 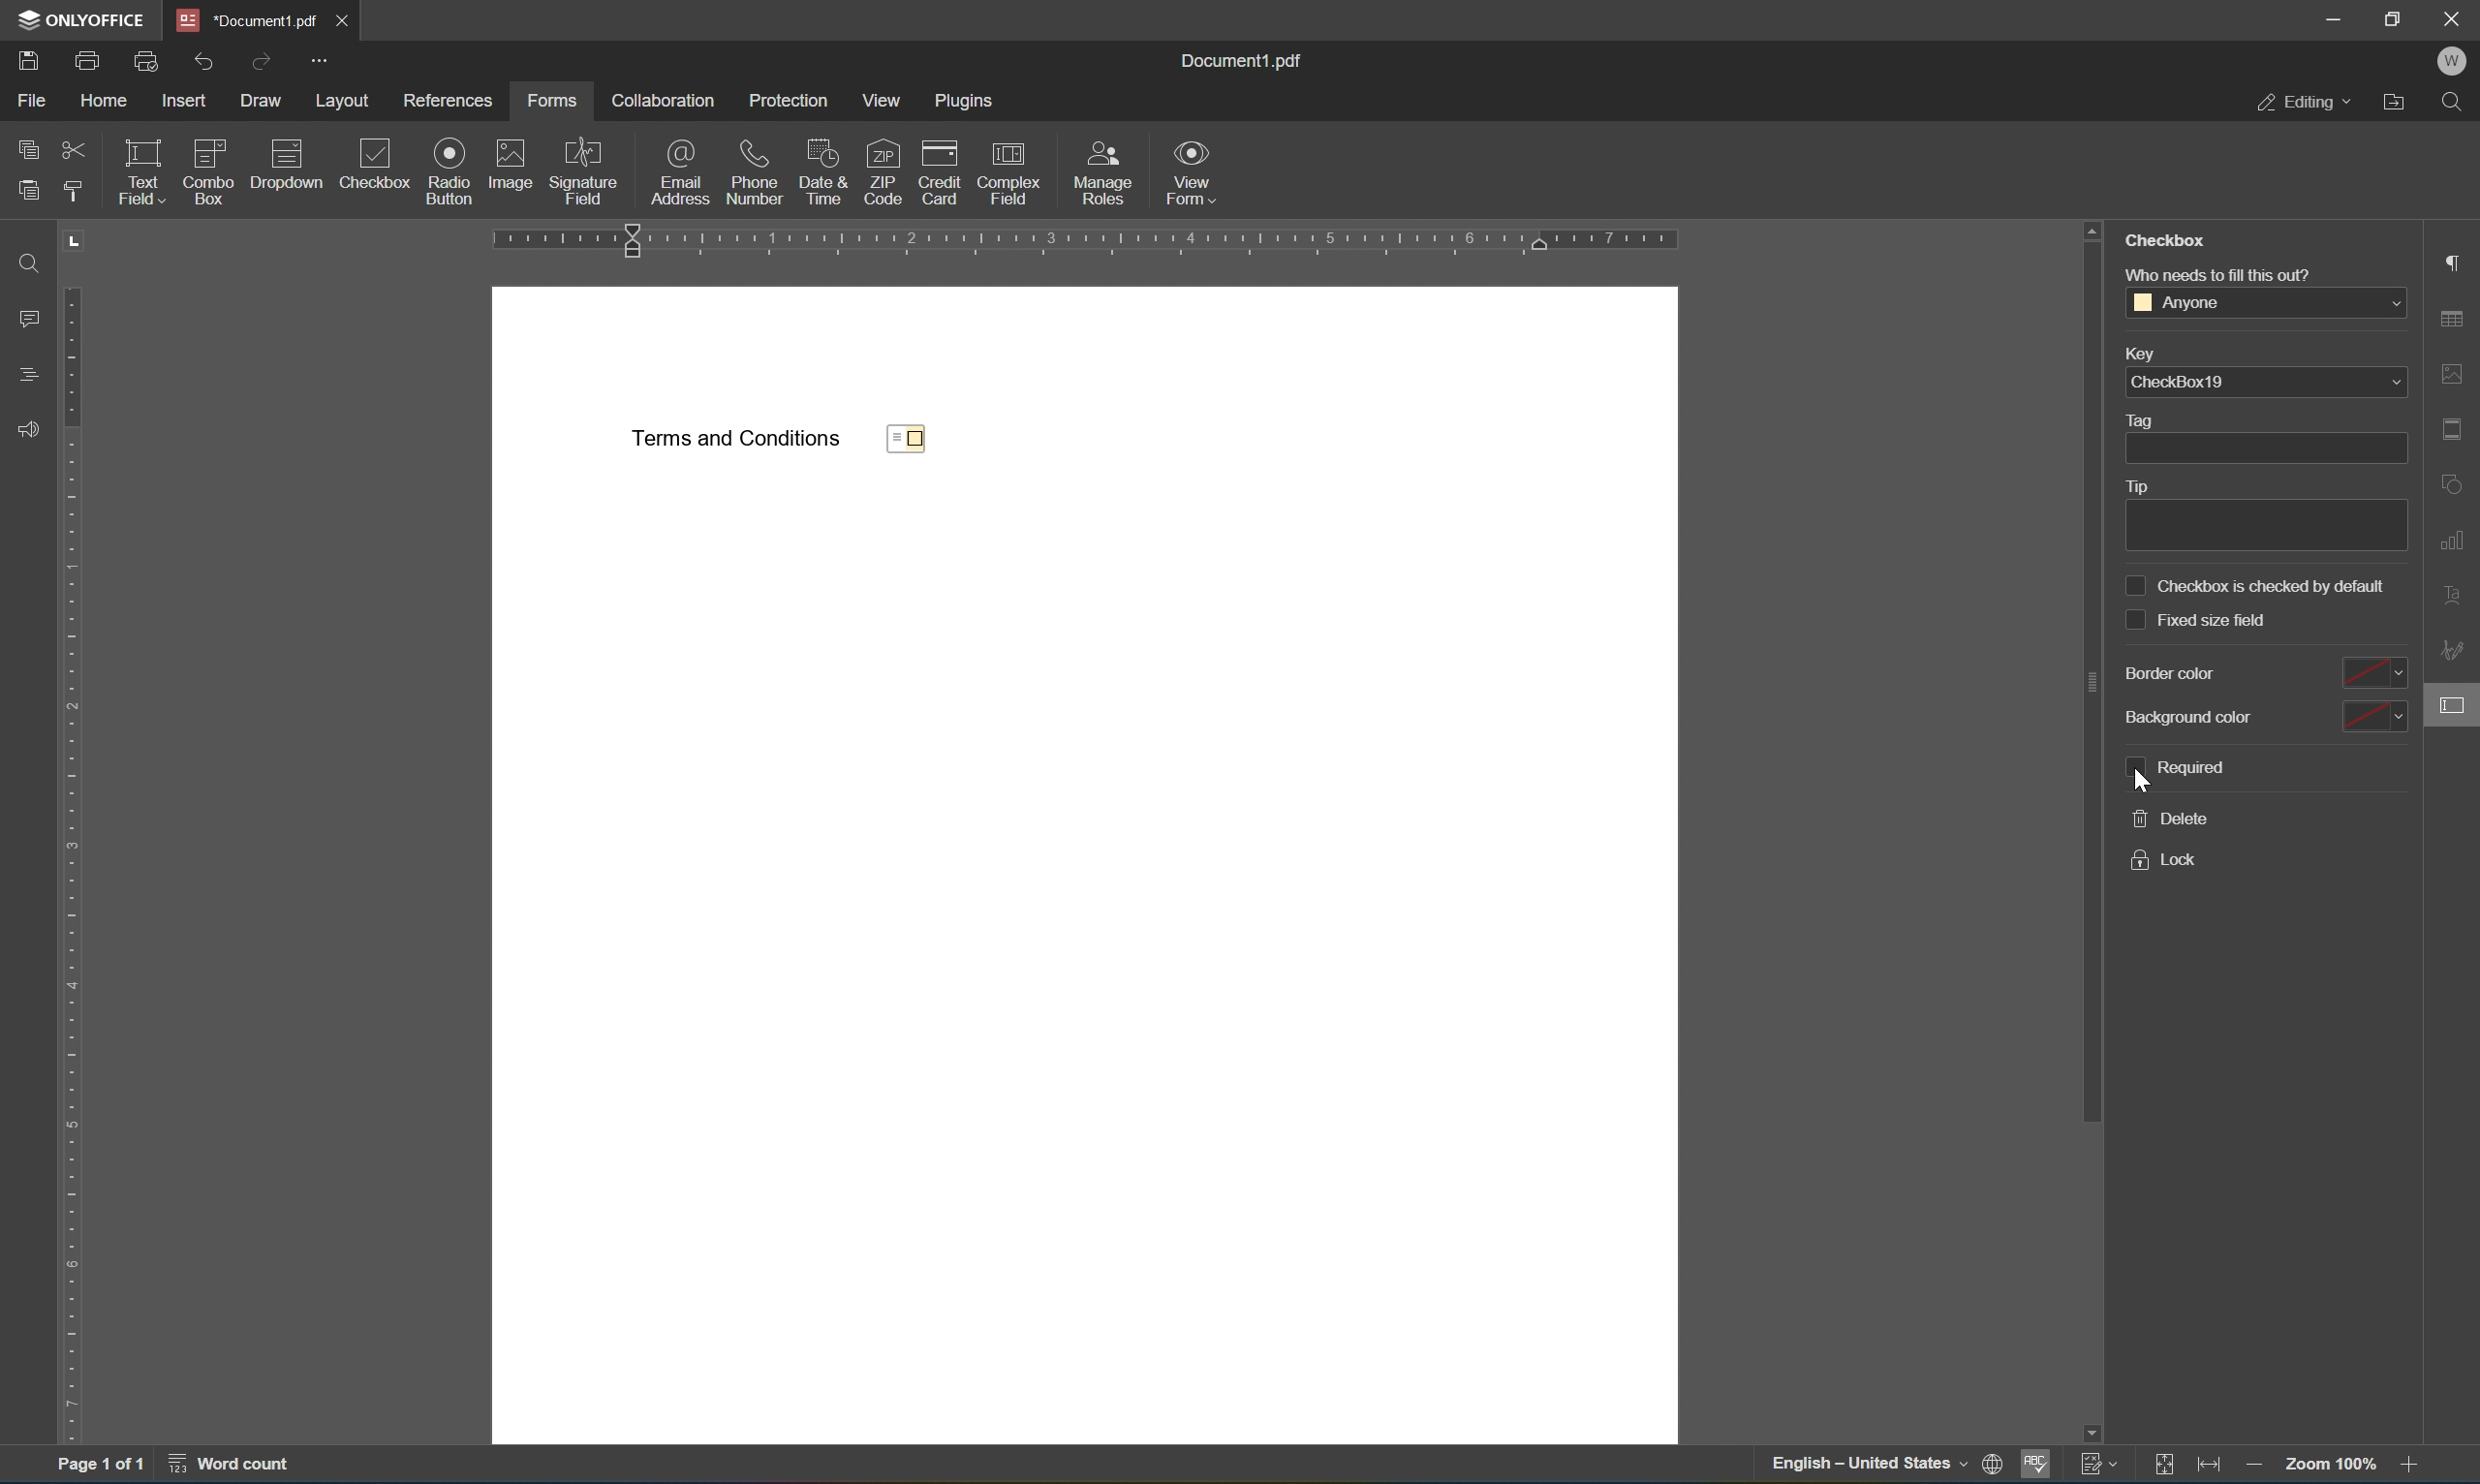 What do you see at coordinates (33, 192) in the screenshot?
I see `paste` at bounding box center [33, 192].